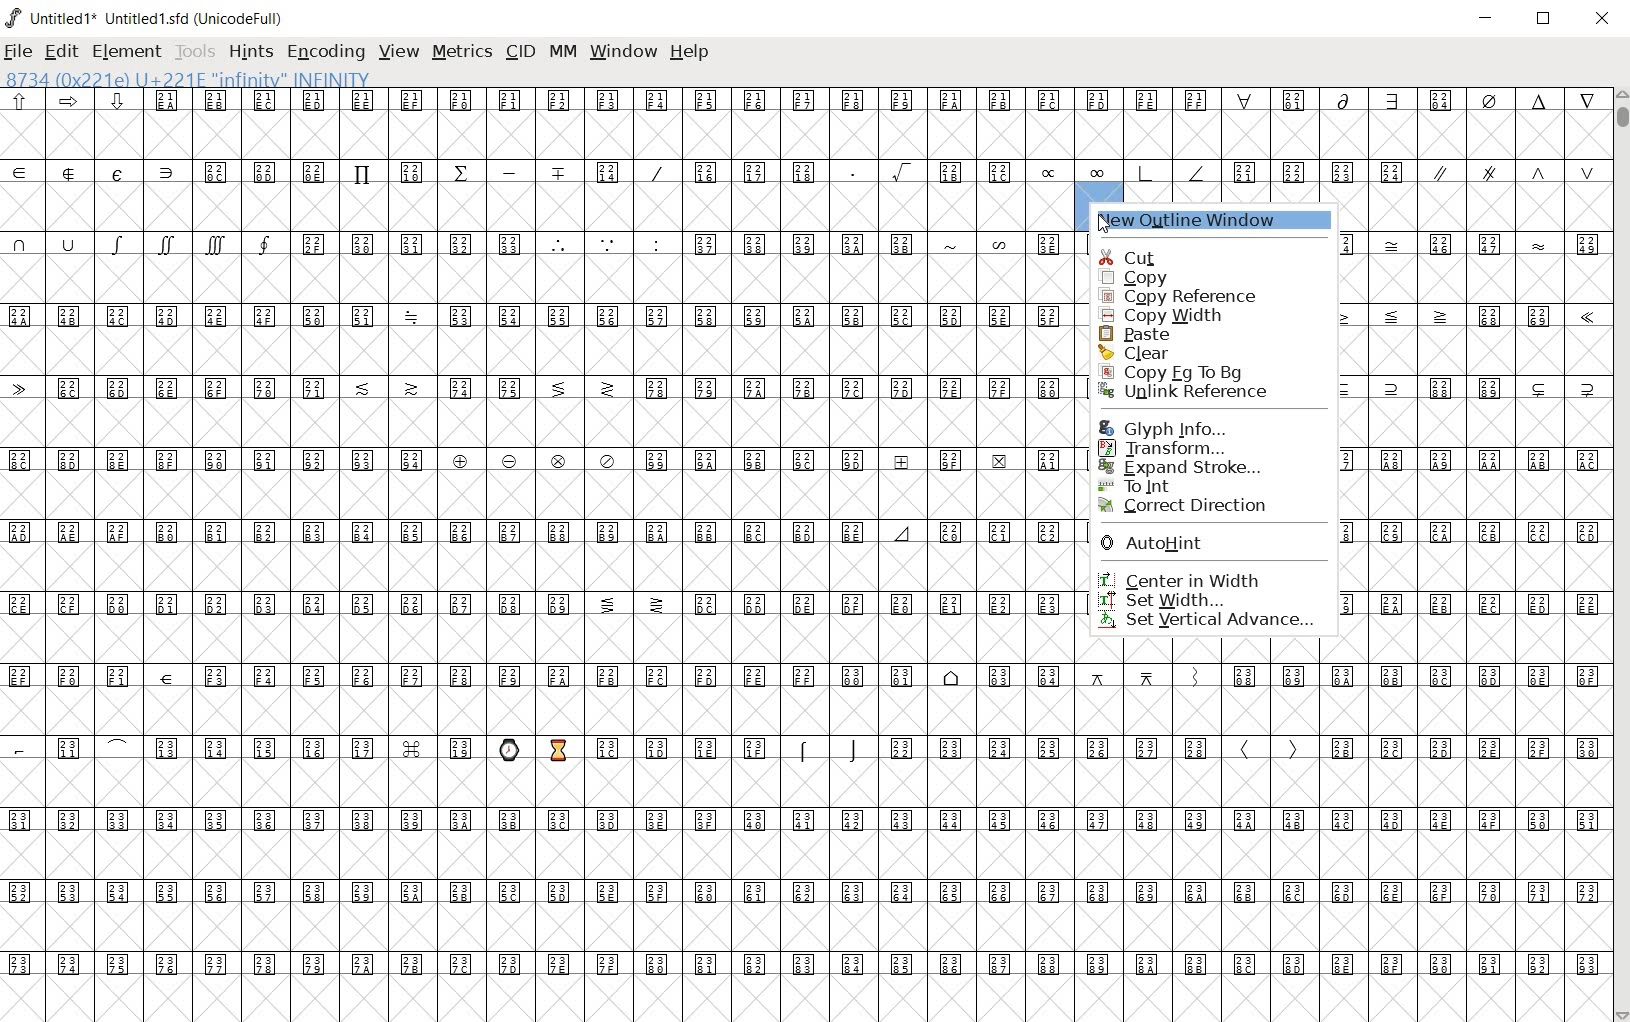 Image resolution: width=1630 pixels, height=1022 pixels. What do you see at coordinates (326, 52) in the screenshot?
I see `encoding` at bounding box center [326, 52].